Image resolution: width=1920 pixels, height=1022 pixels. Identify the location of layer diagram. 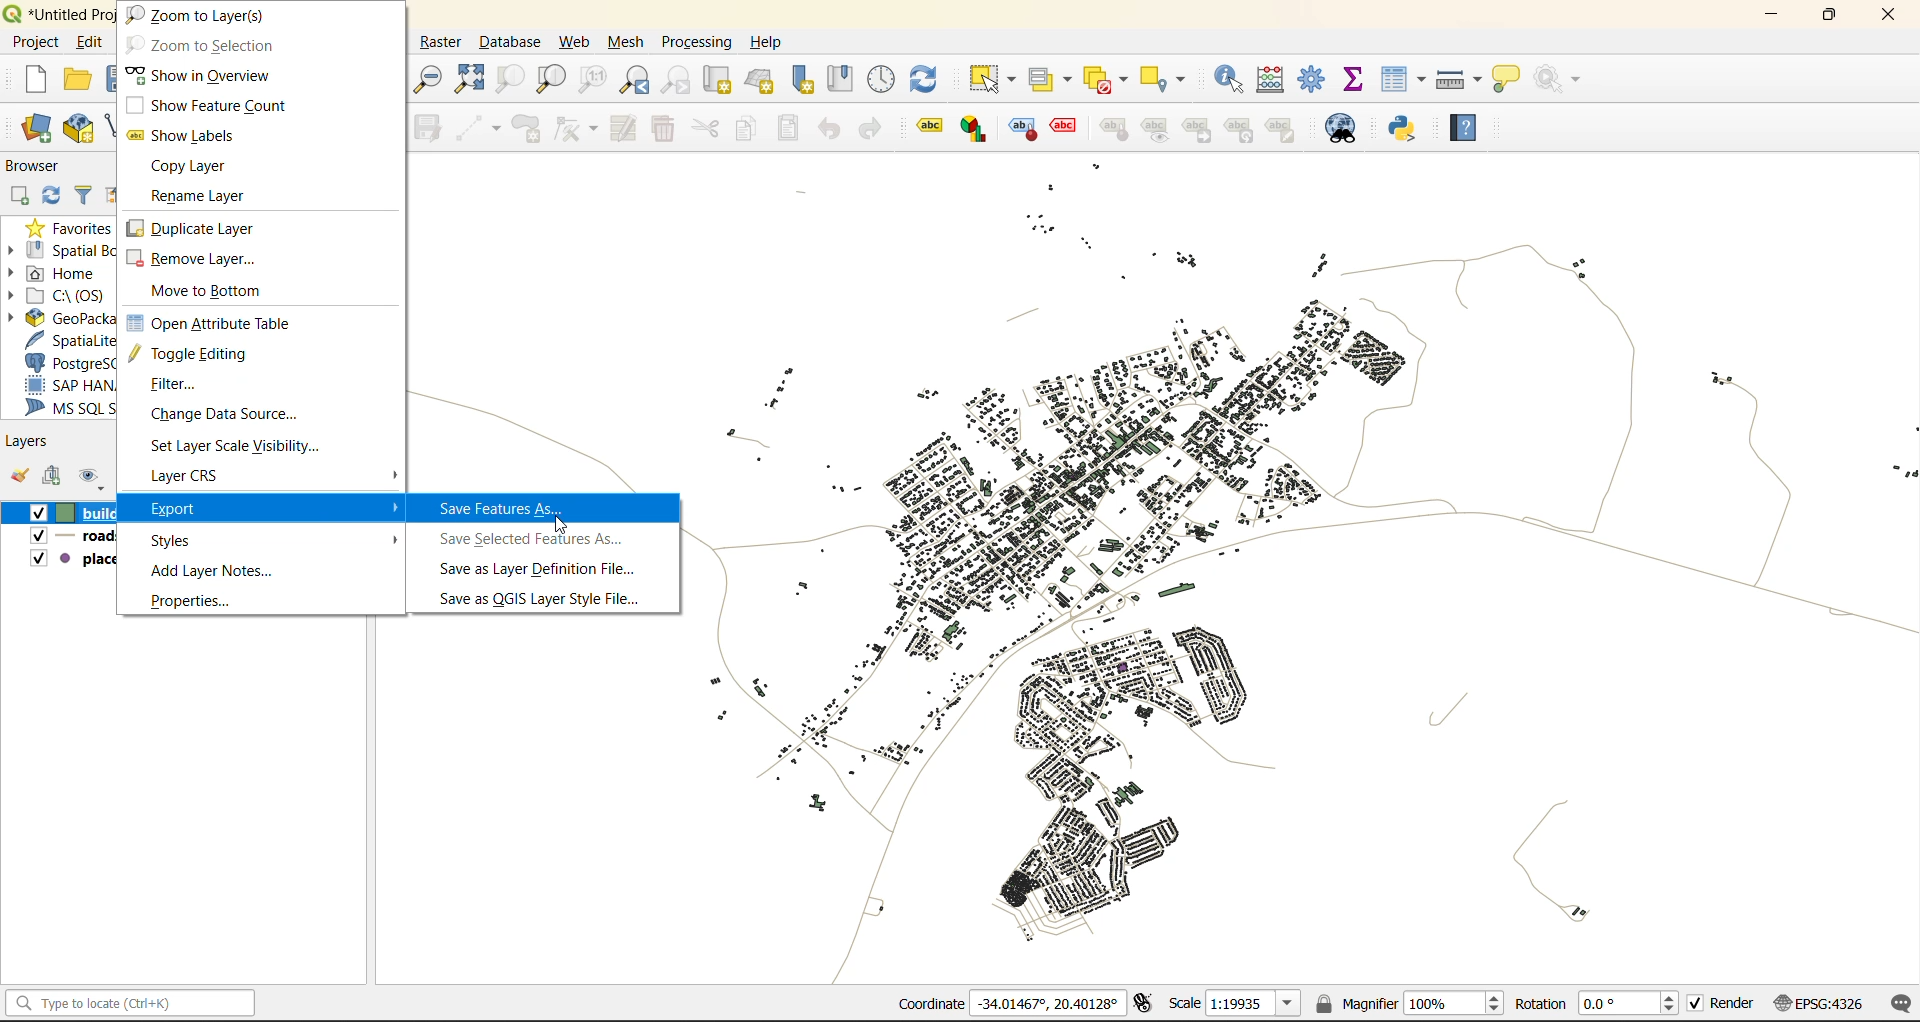
(978, 129).